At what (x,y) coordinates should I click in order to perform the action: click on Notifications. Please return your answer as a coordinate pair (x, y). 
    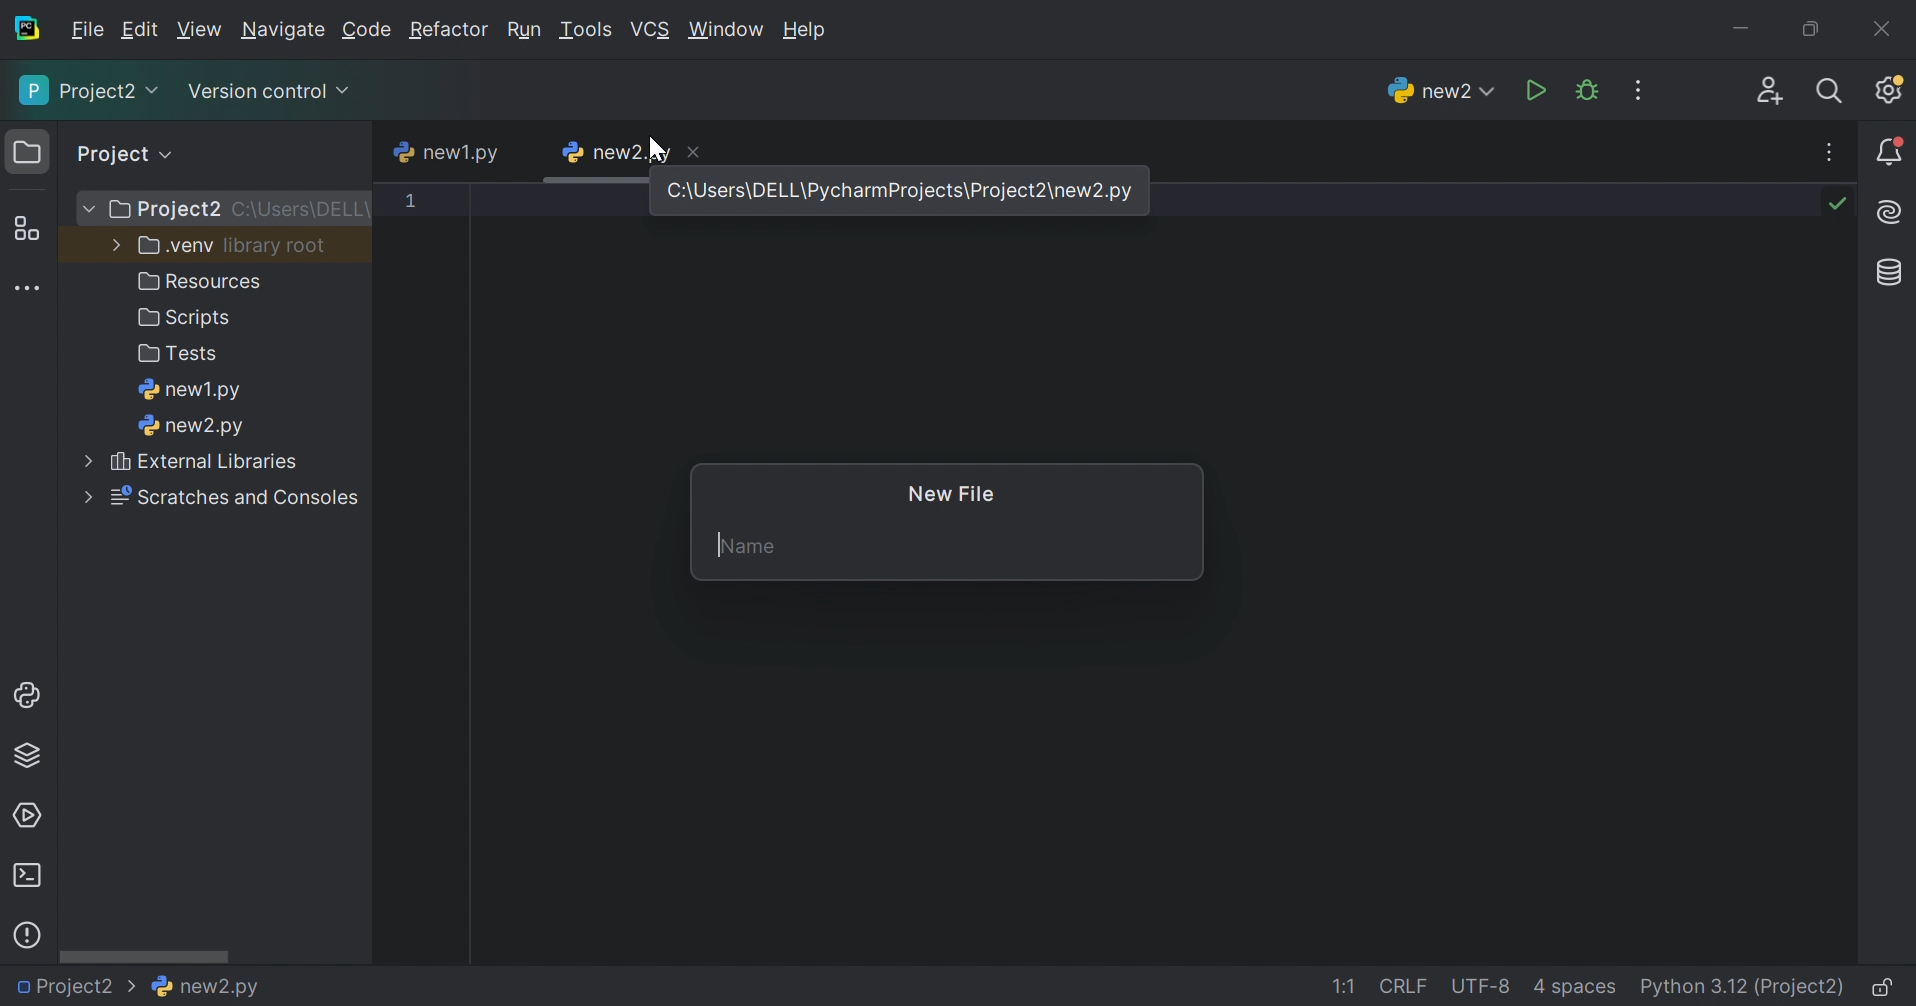
    Looking at the image, I should click on (1891, 151).